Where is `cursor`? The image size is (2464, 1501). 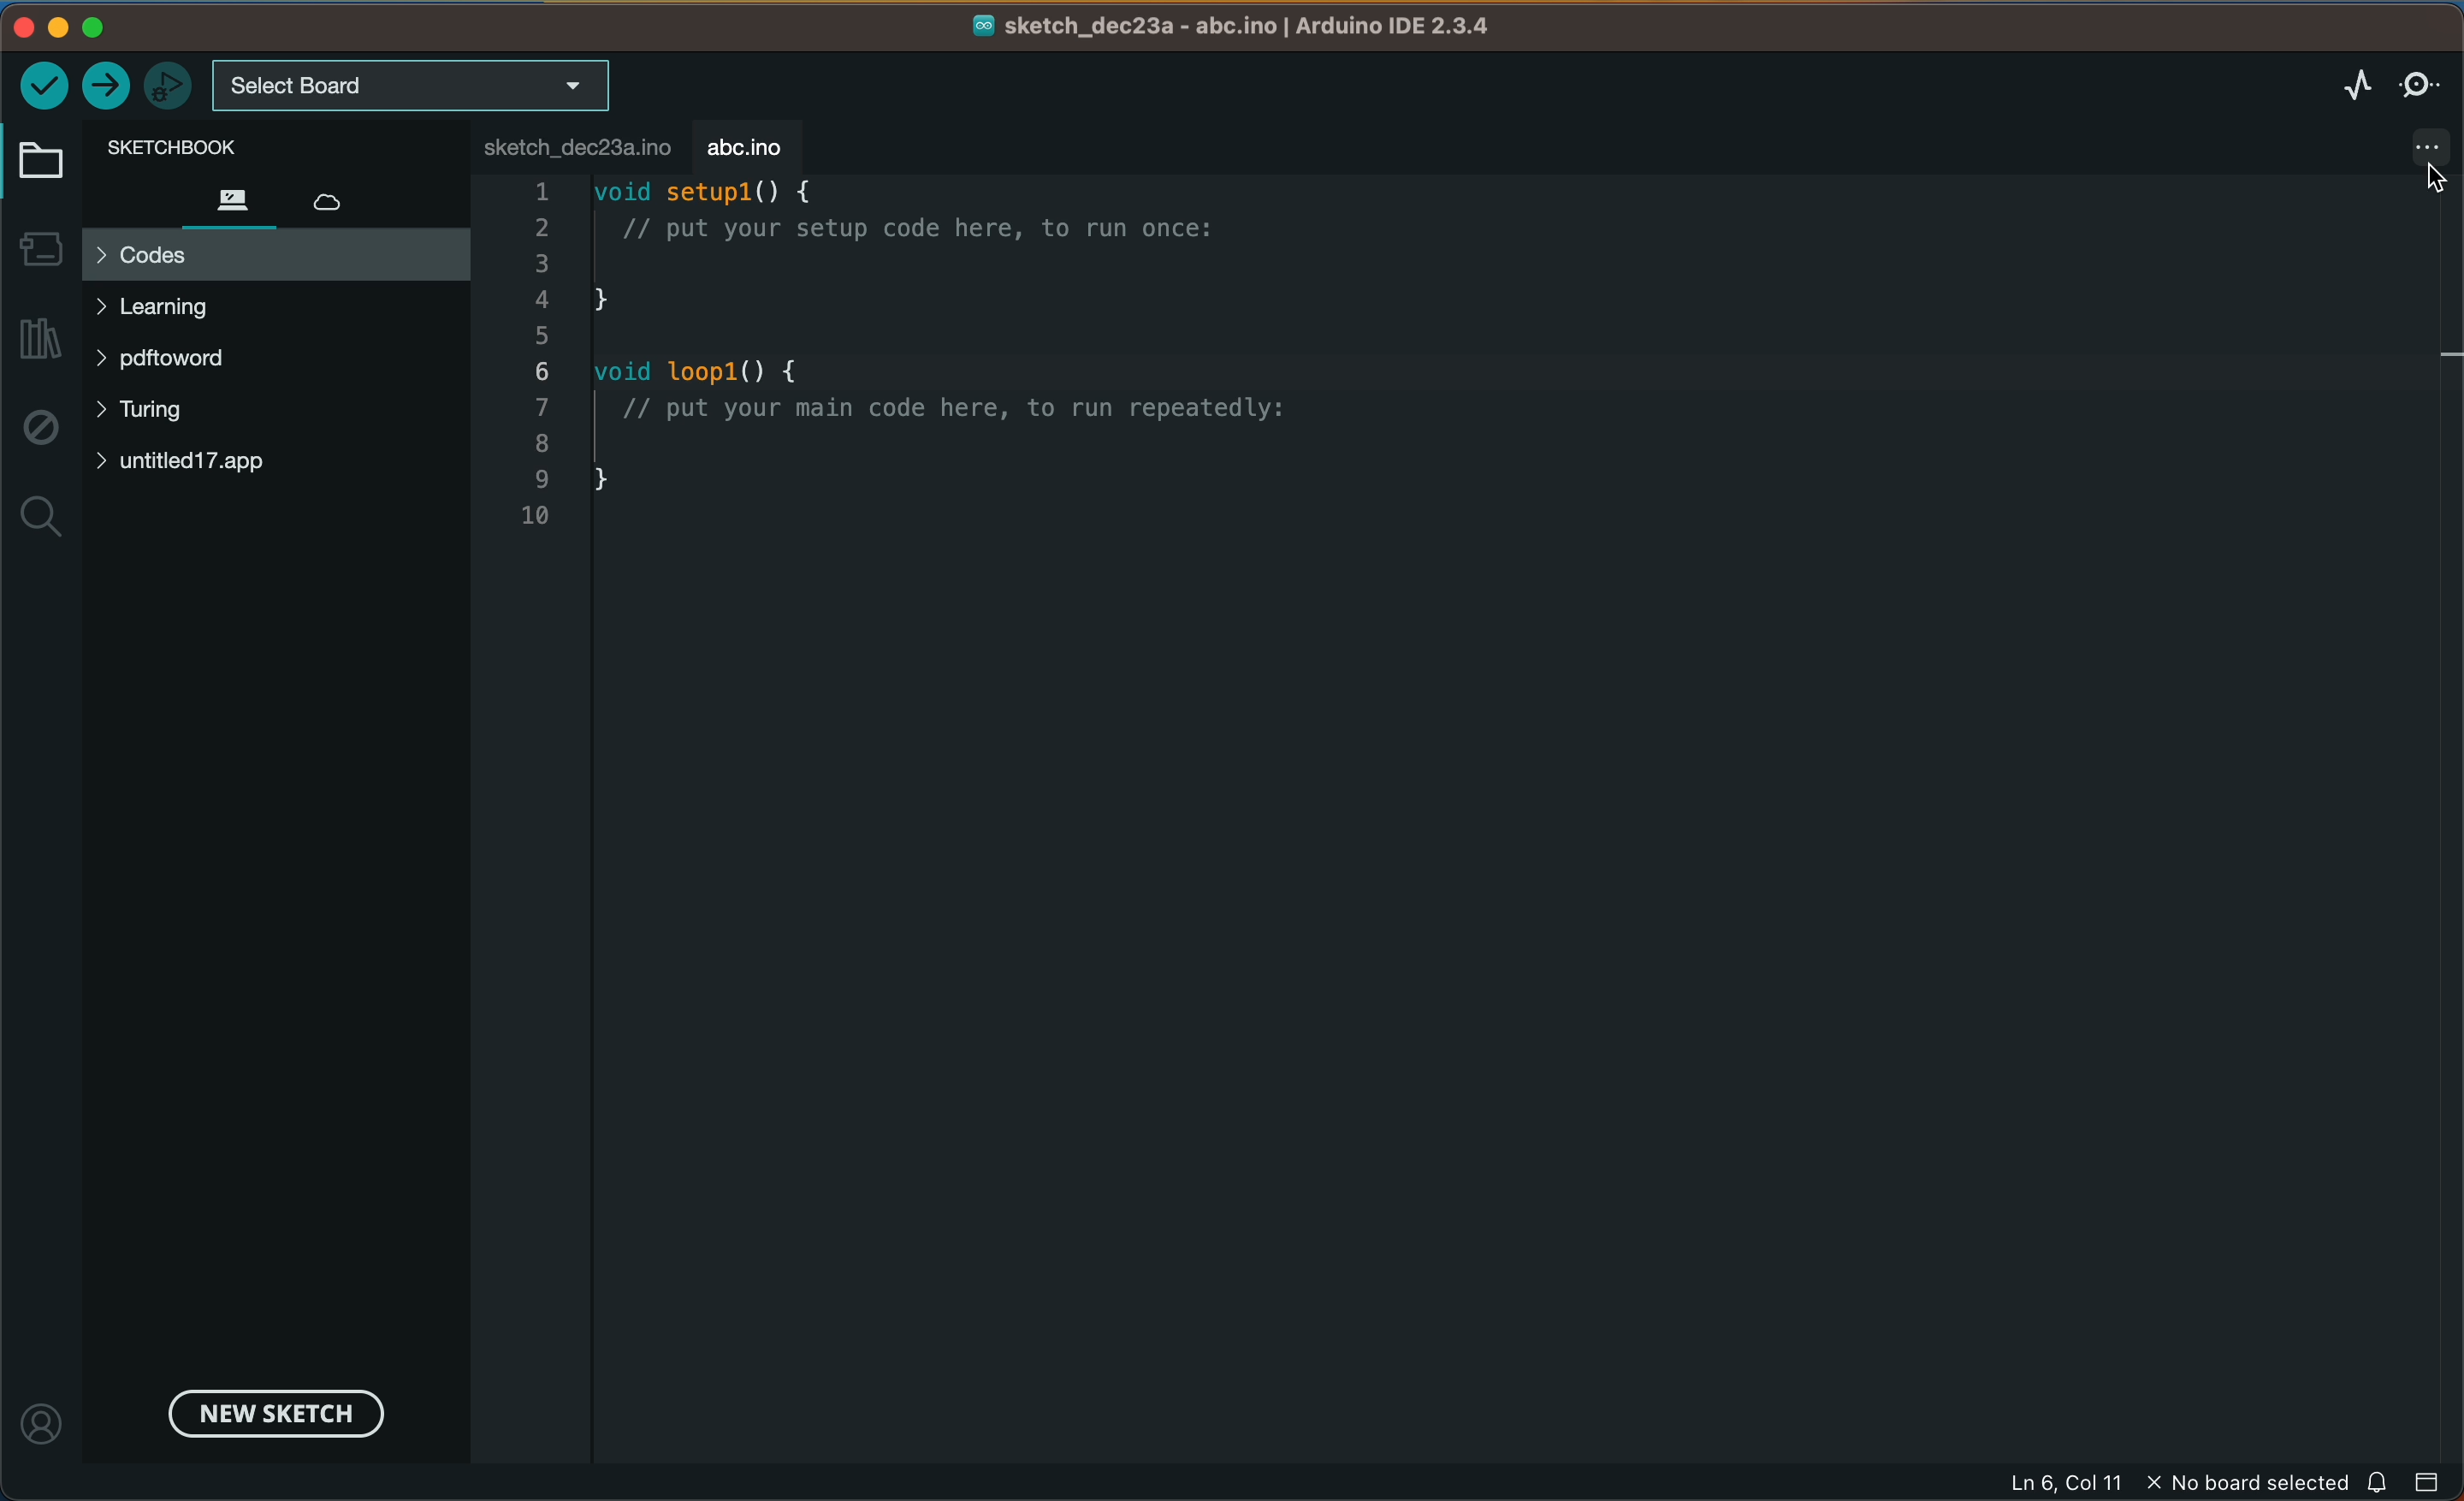 cursor is located at coordinates (2412, 178).